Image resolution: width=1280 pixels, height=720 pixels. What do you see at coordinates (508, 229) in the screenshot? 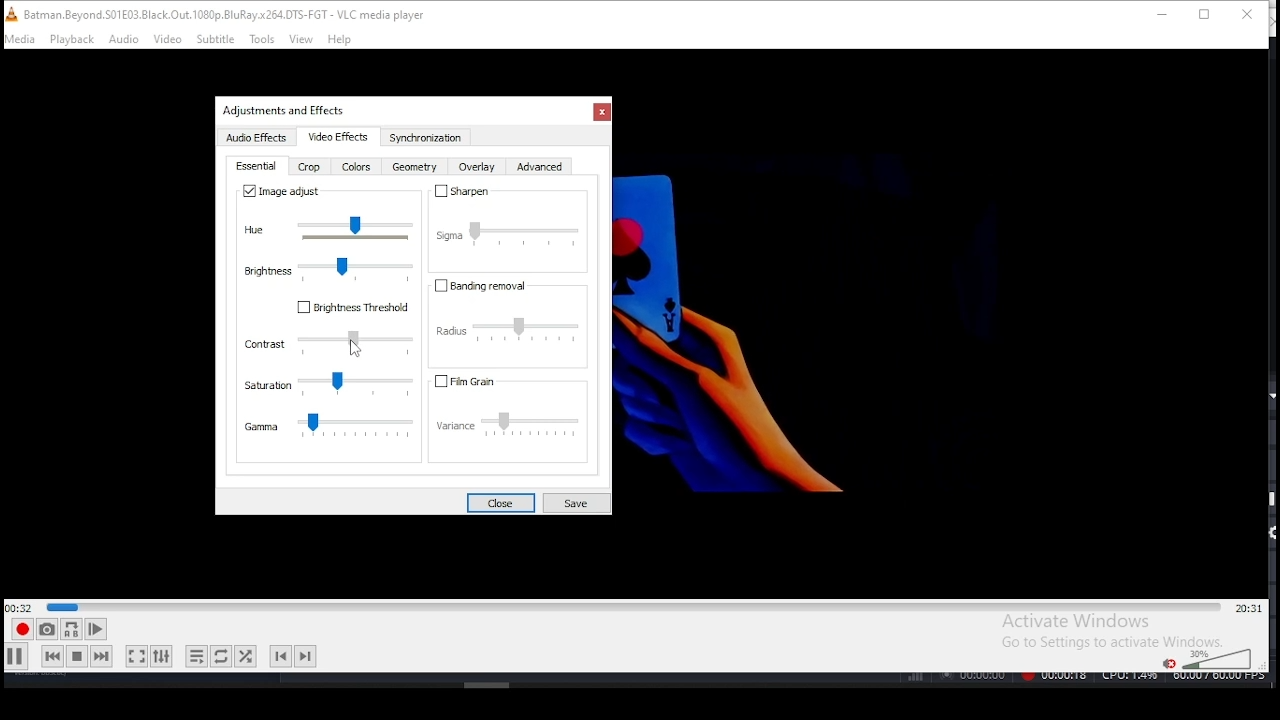
I see `sigma` at bounding box center [508, 229].